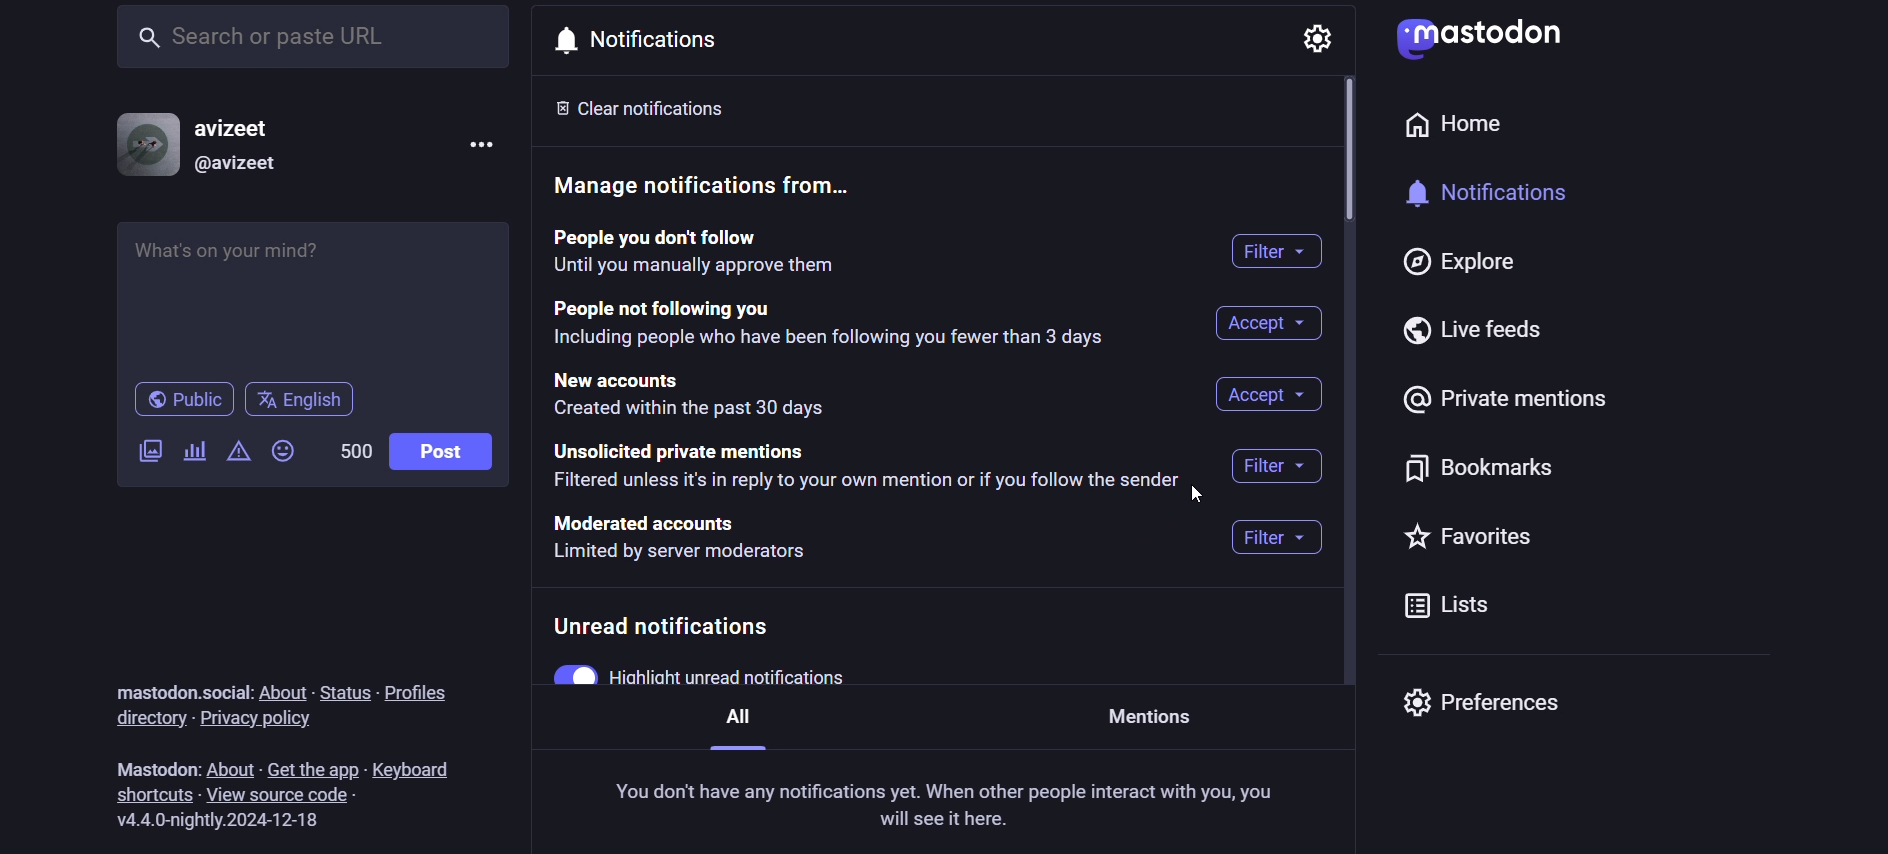 Image resolution: width=1888 pixels, height=854 pixels. I want to click on @avizeet, so click(241, 167).